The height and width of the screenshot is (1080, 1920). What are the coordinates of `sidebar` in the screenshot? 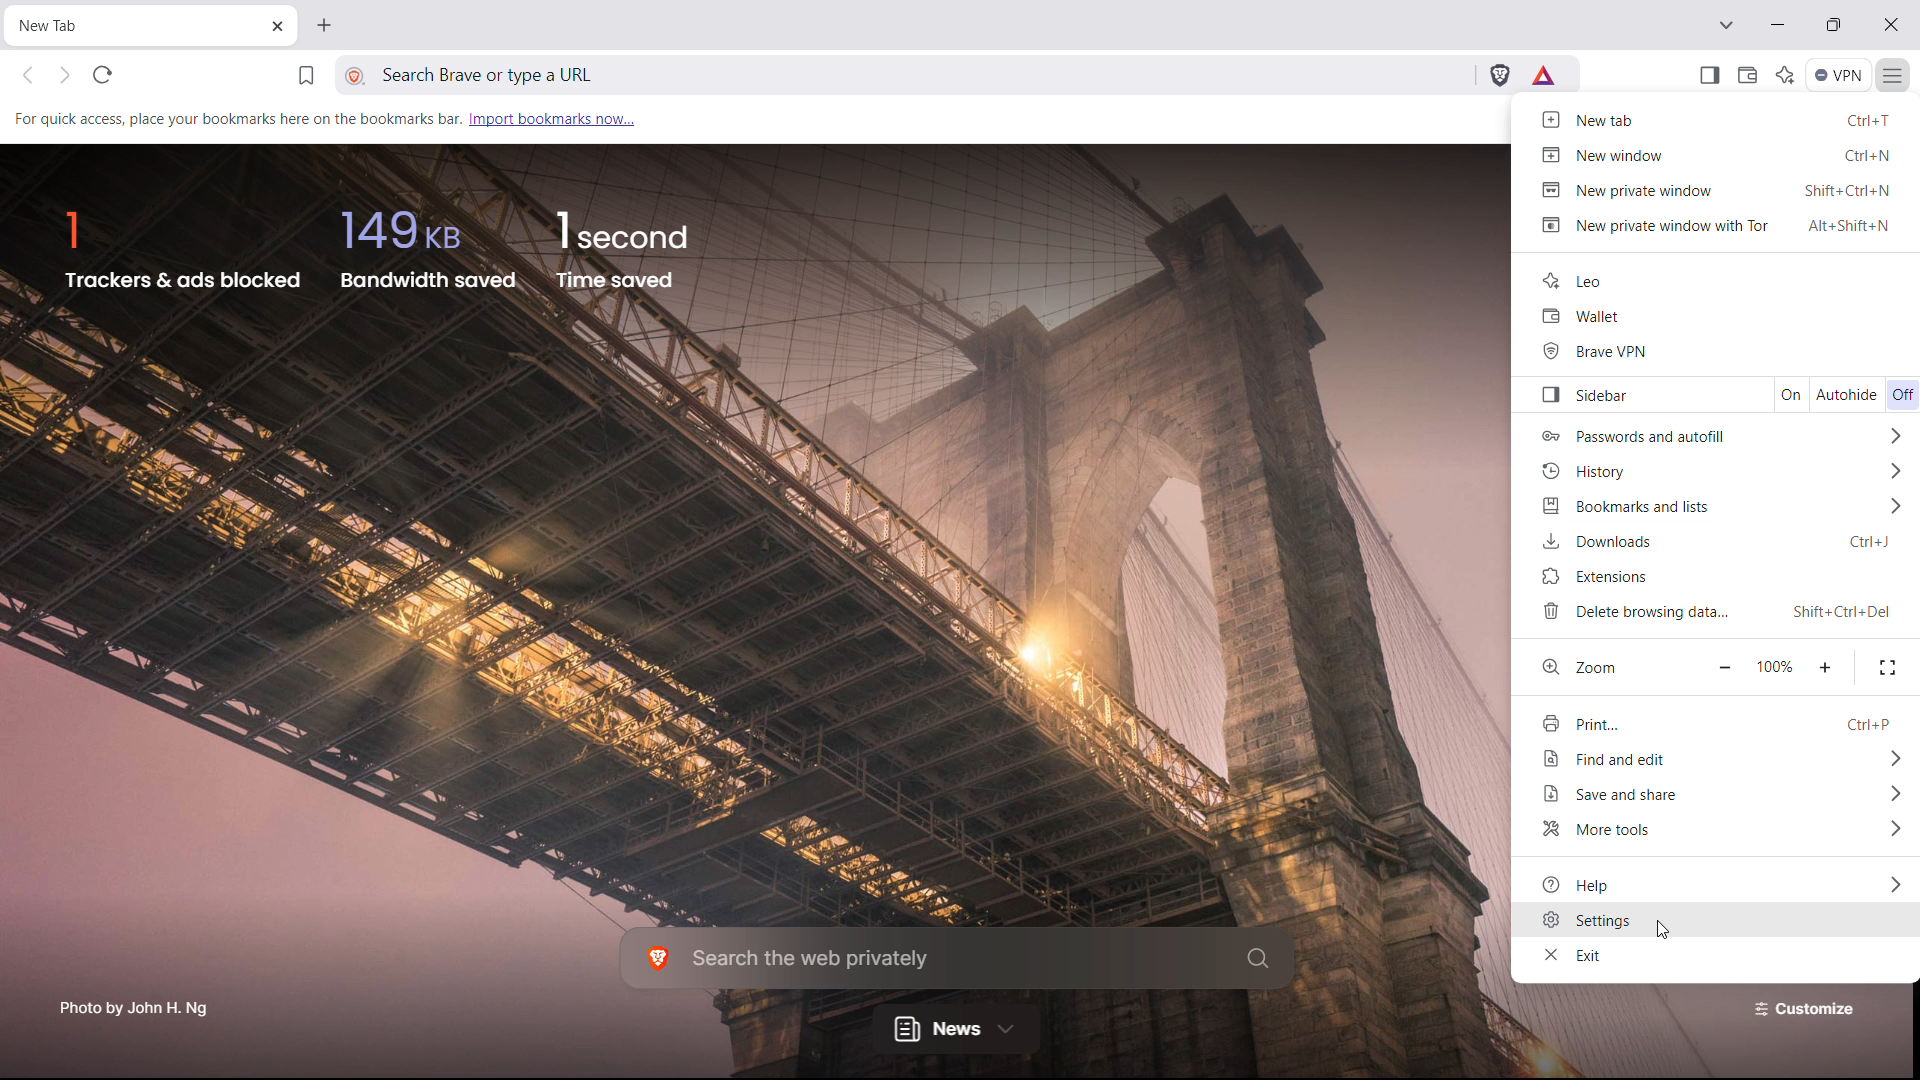 It's located at (1630, 392).